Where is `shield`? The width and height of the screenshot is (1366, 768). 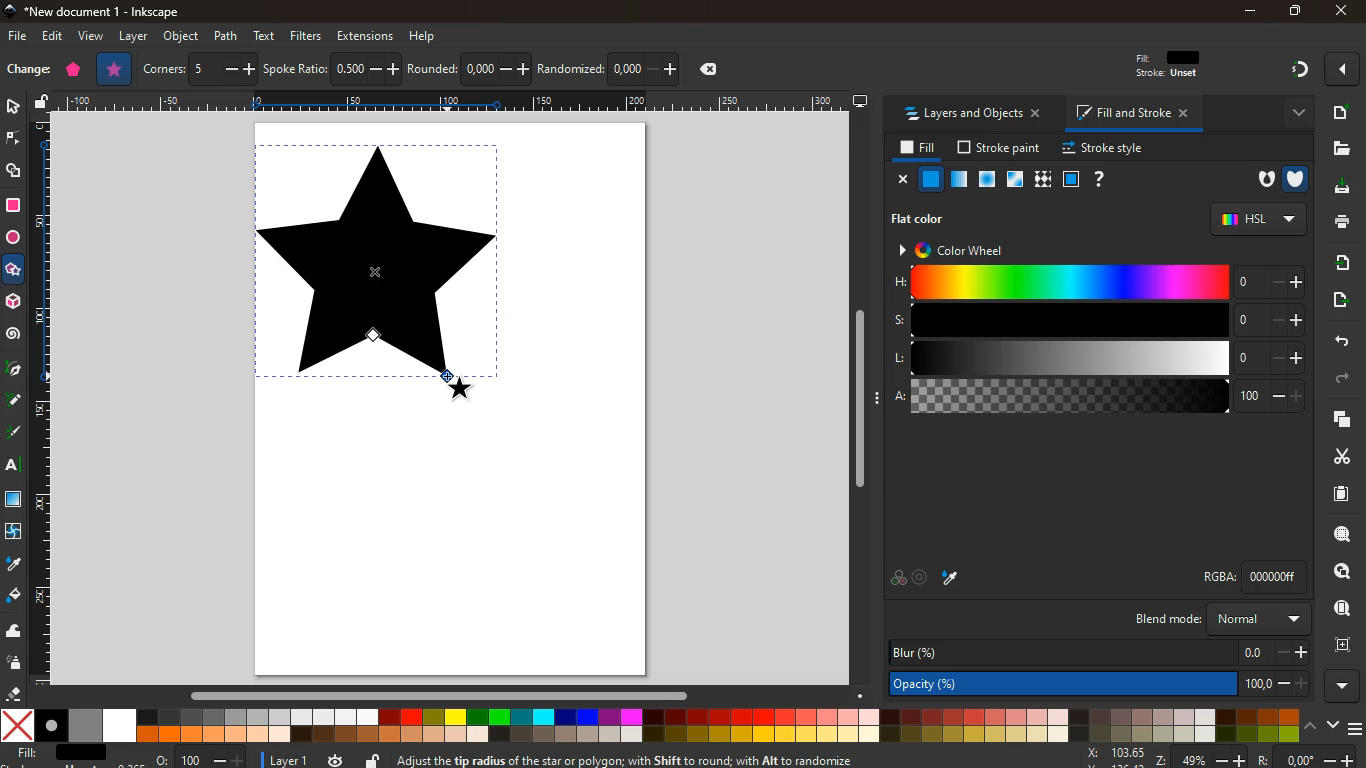
shield is located at coordinates (1297, 179).